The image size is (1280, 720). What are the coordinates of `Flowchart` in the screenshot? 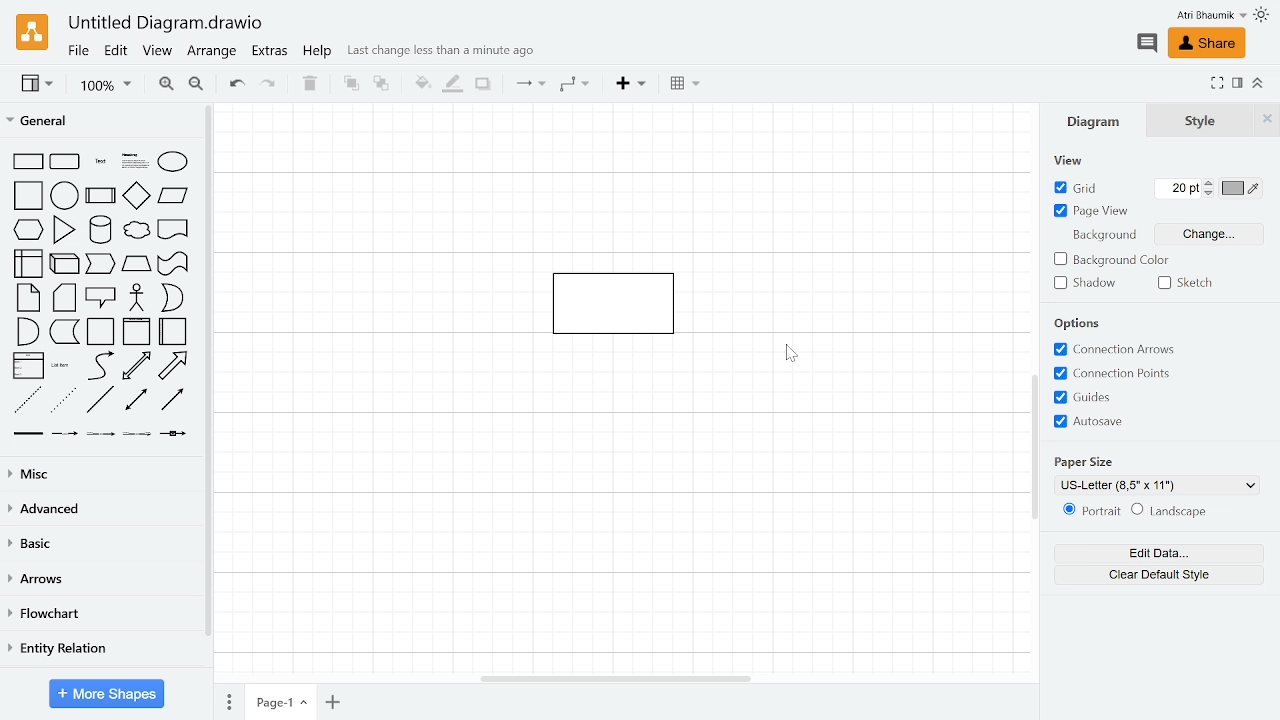 It's located at (105, 613).